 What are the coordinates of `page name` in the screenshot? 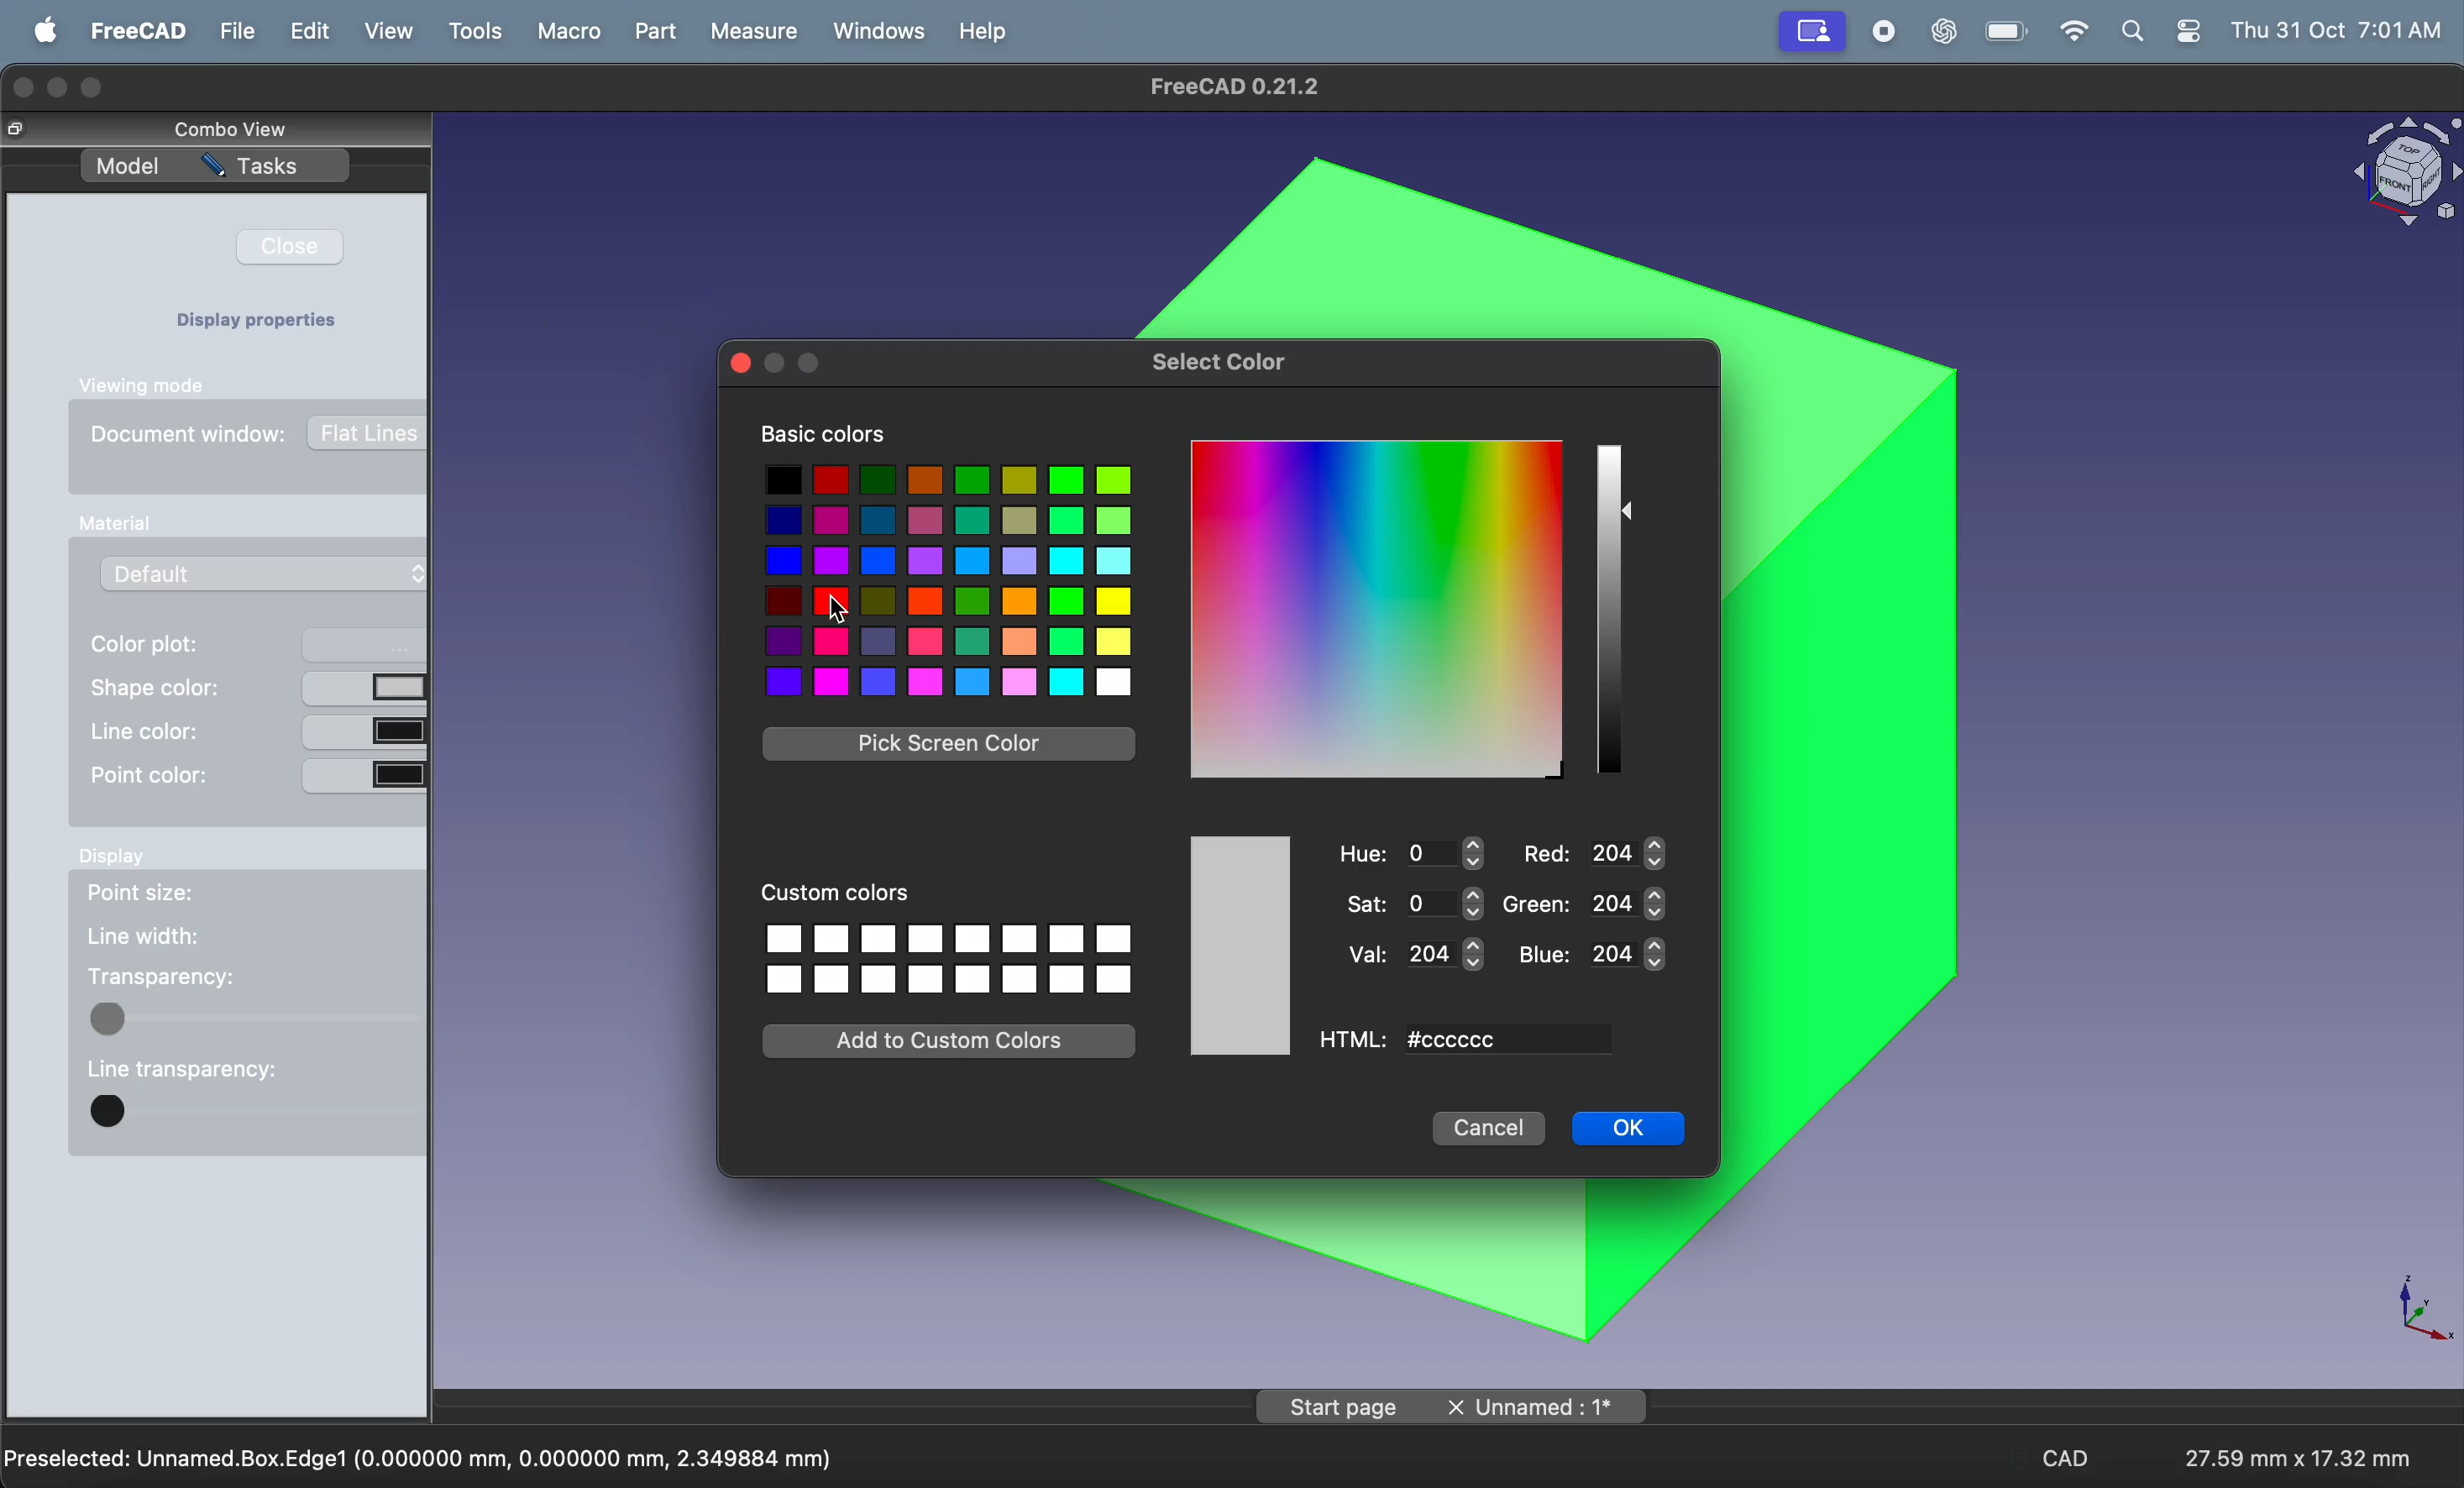 It's located at (1455, 1405).